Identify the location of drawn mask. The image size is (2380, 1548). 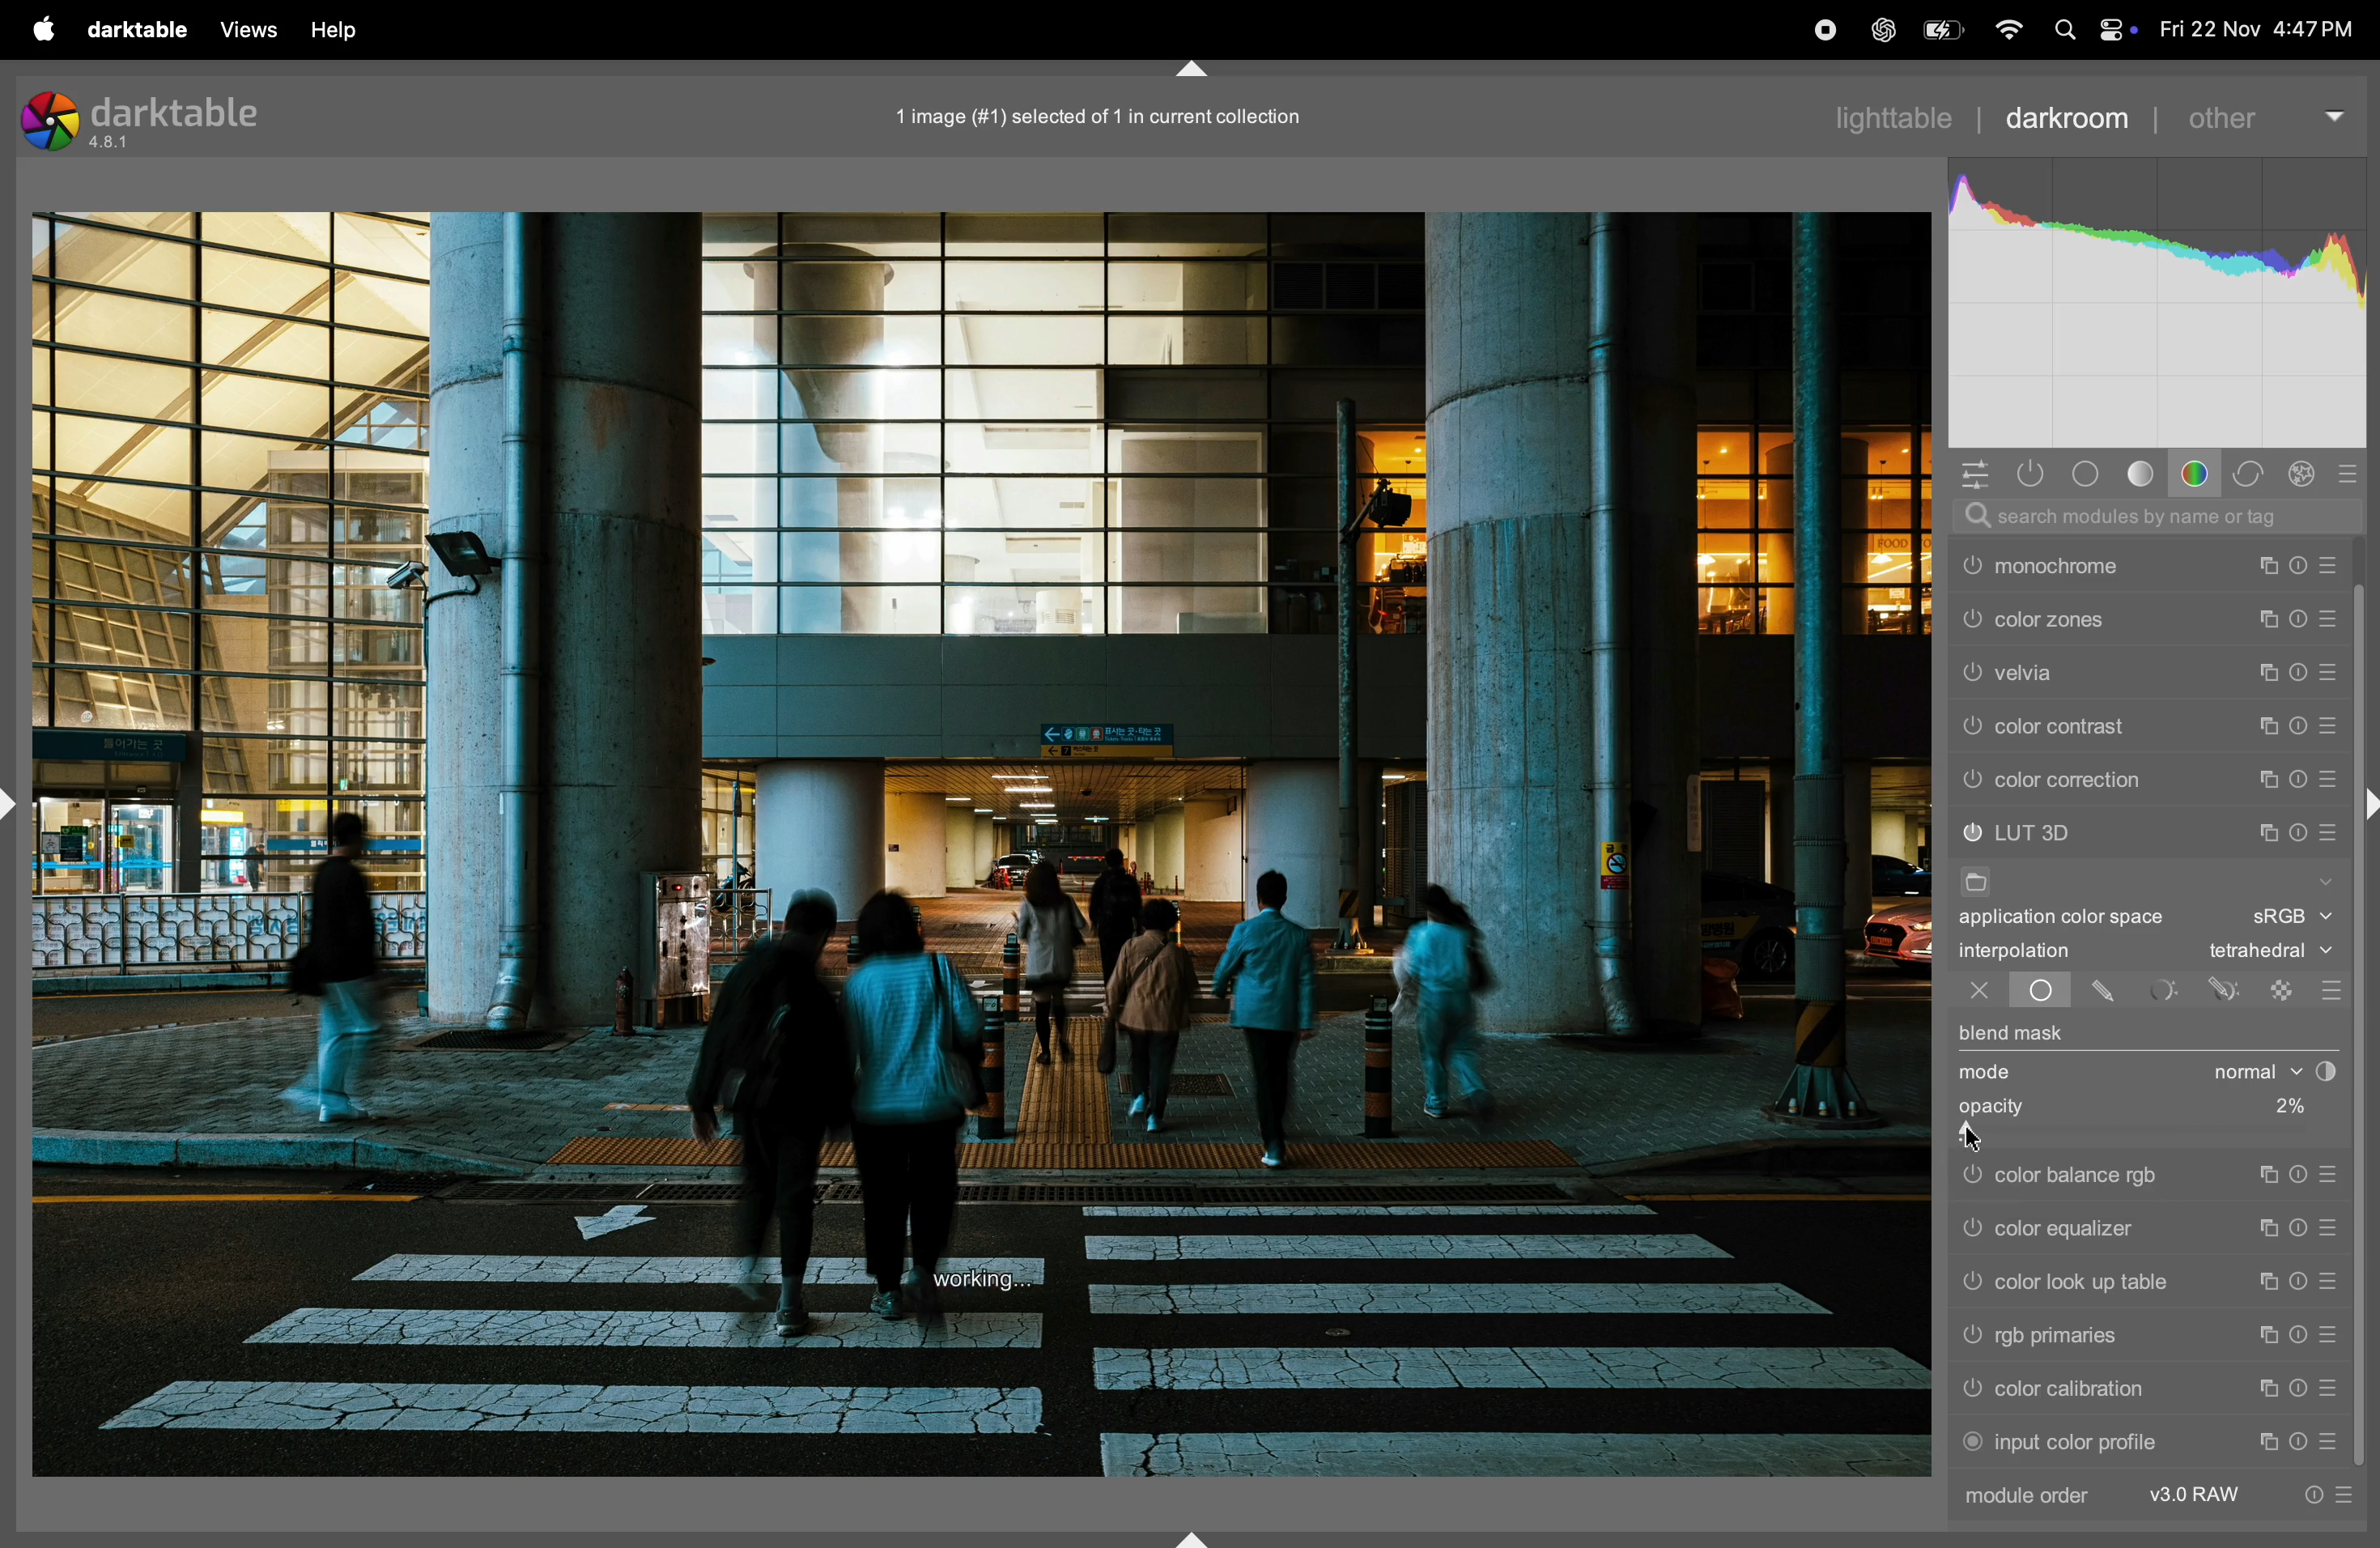
(2107, 994).